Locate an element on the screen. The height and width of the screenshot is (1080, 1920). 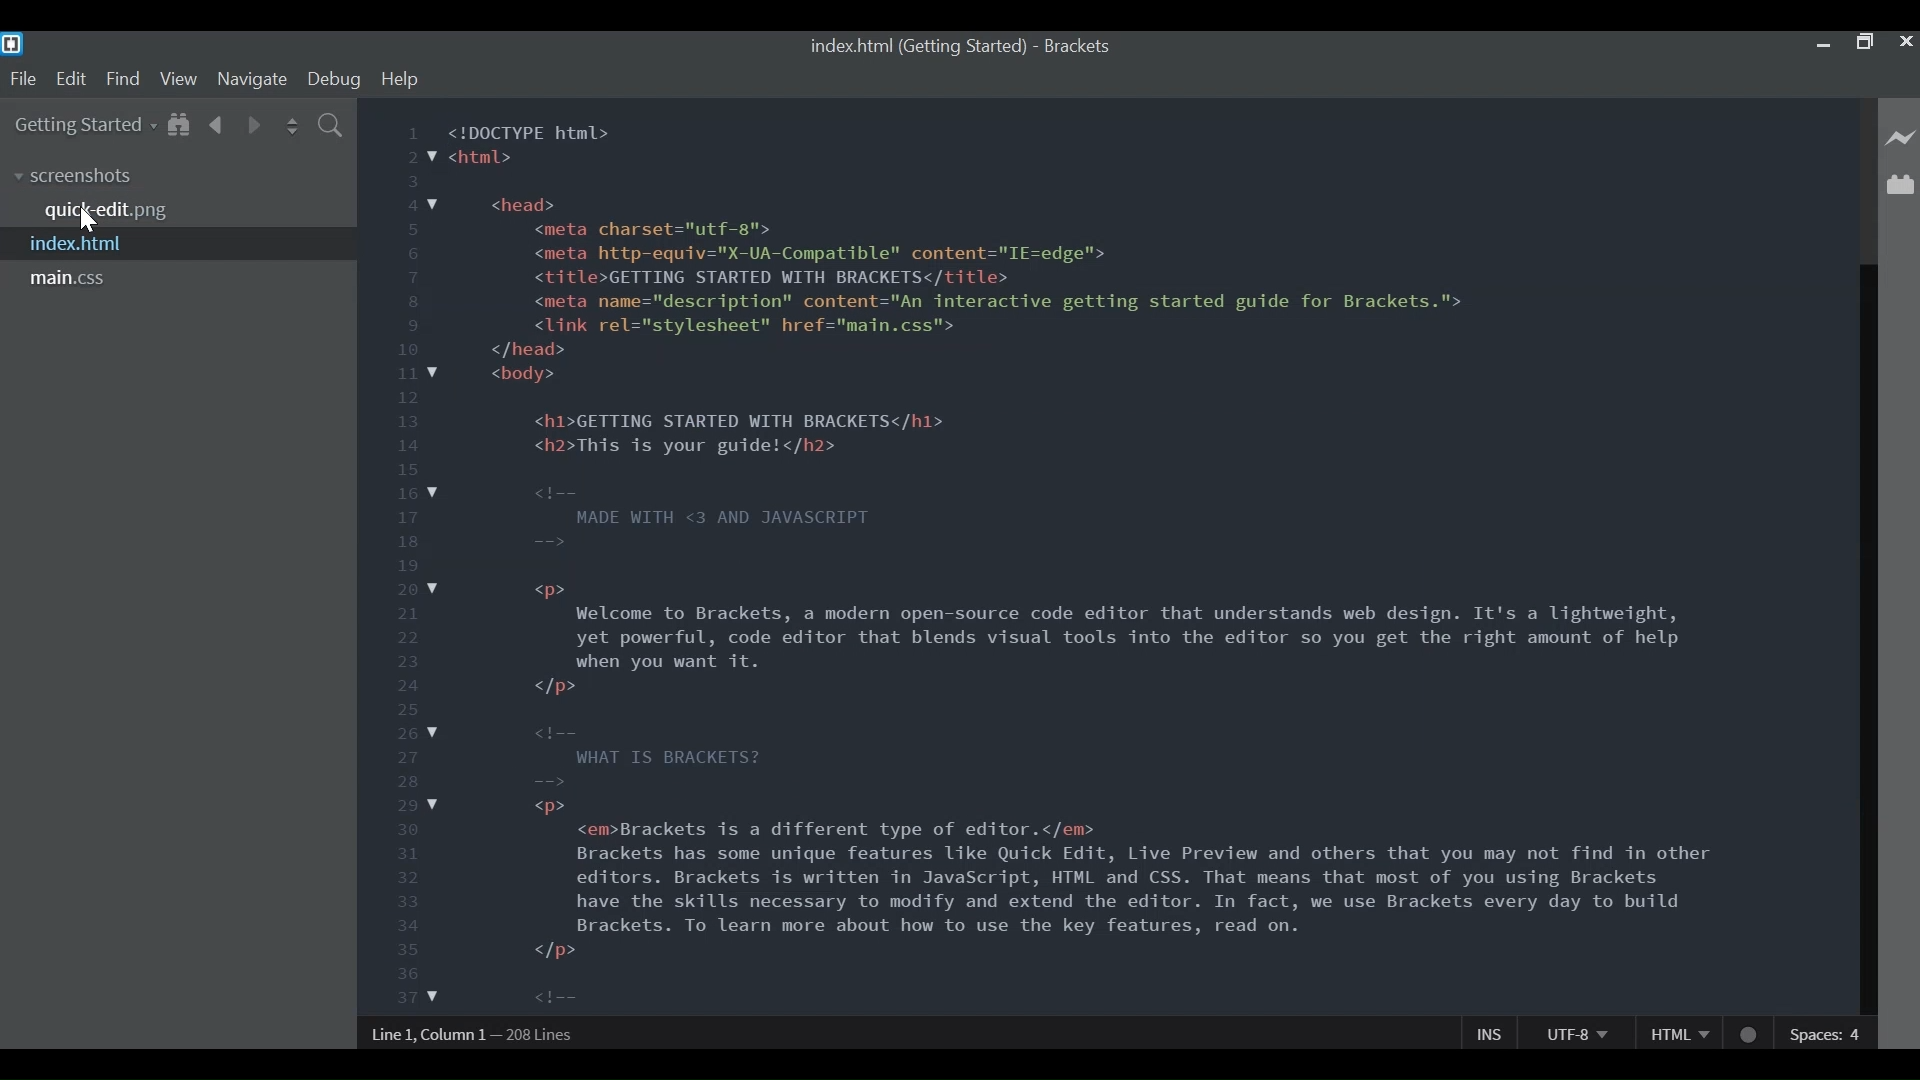
Edit is located at coordinates (70, 79).